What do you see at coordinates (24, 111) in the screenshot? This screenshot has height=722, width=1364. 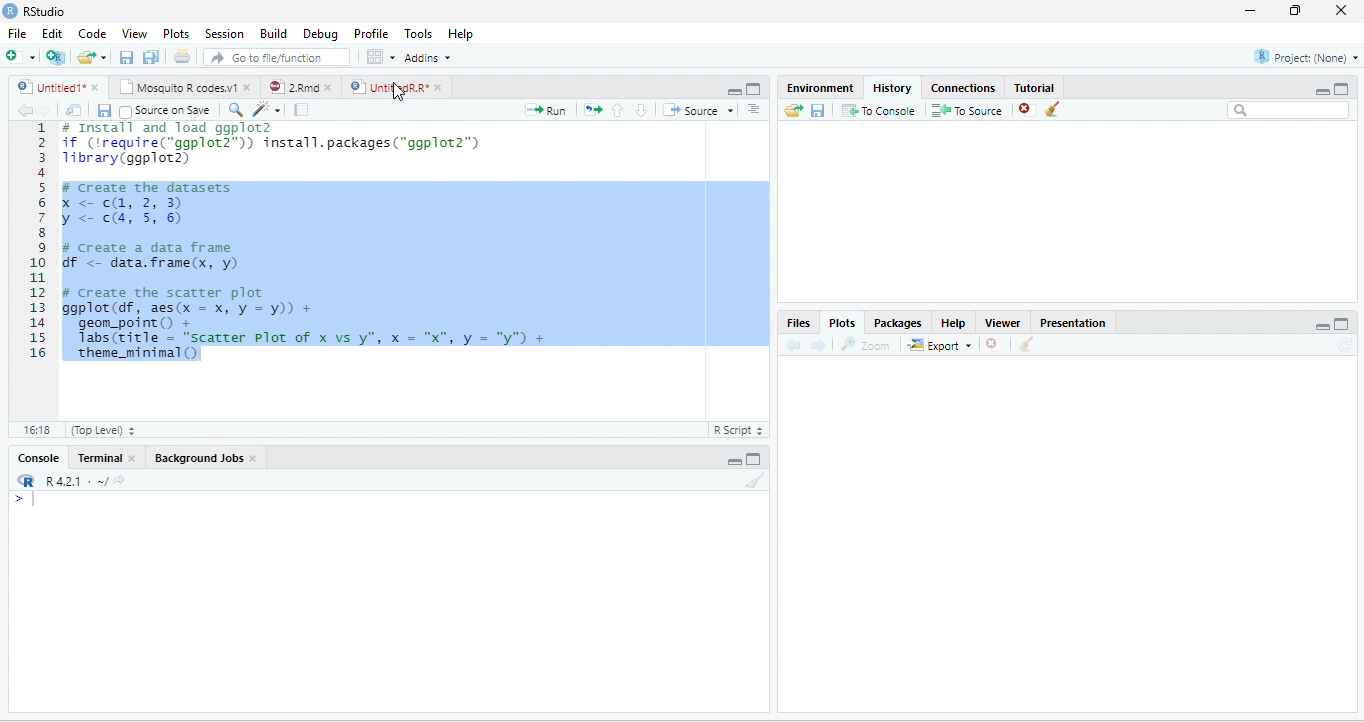 I see `Go back to previous source location` at bounding box center [24, 111].